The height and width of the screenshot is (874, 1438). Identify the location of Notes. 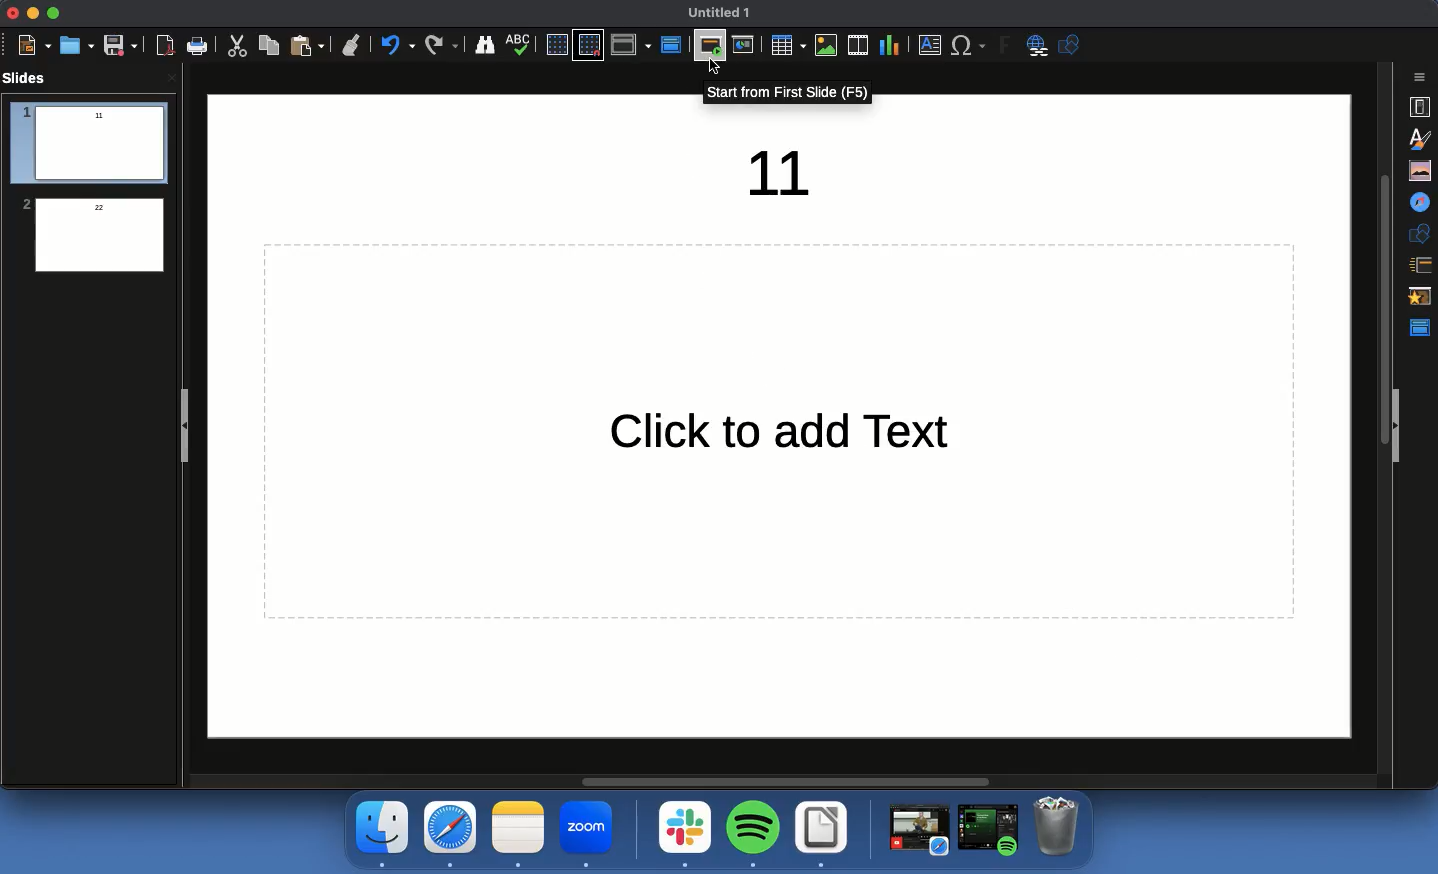
(519, 835).